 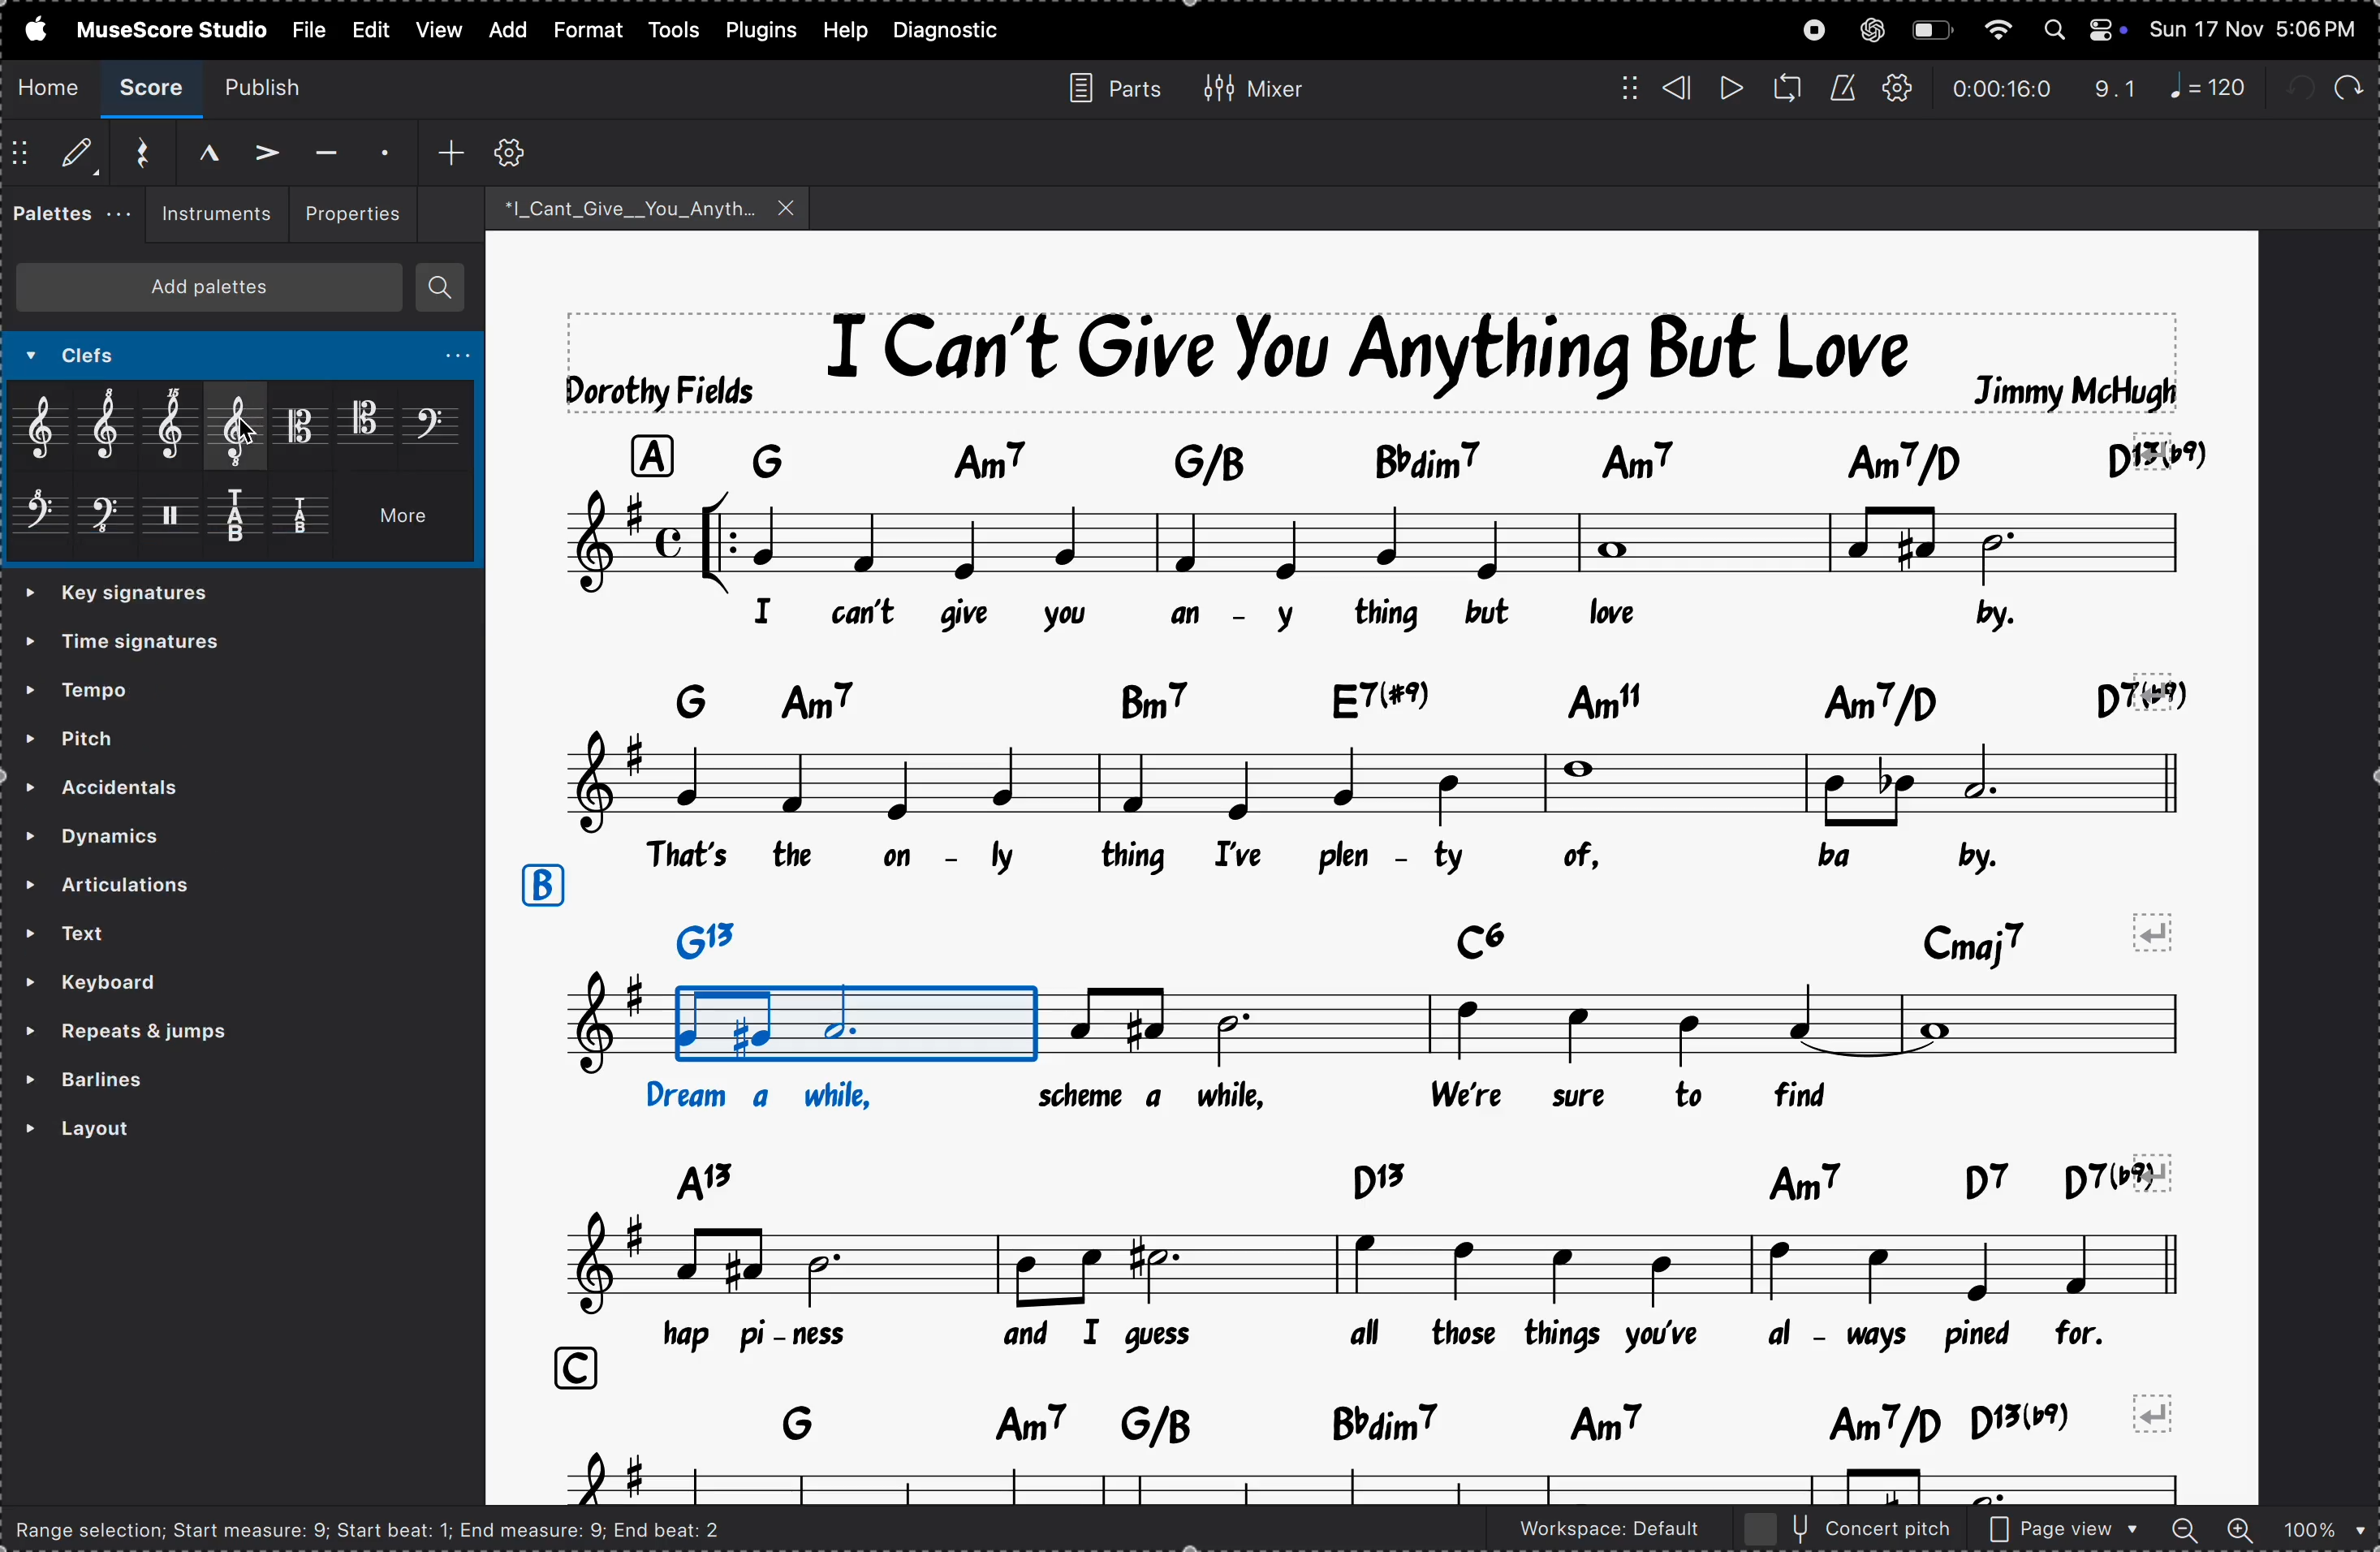 I want to click on » Time signatures, so click(x=130, y=595).